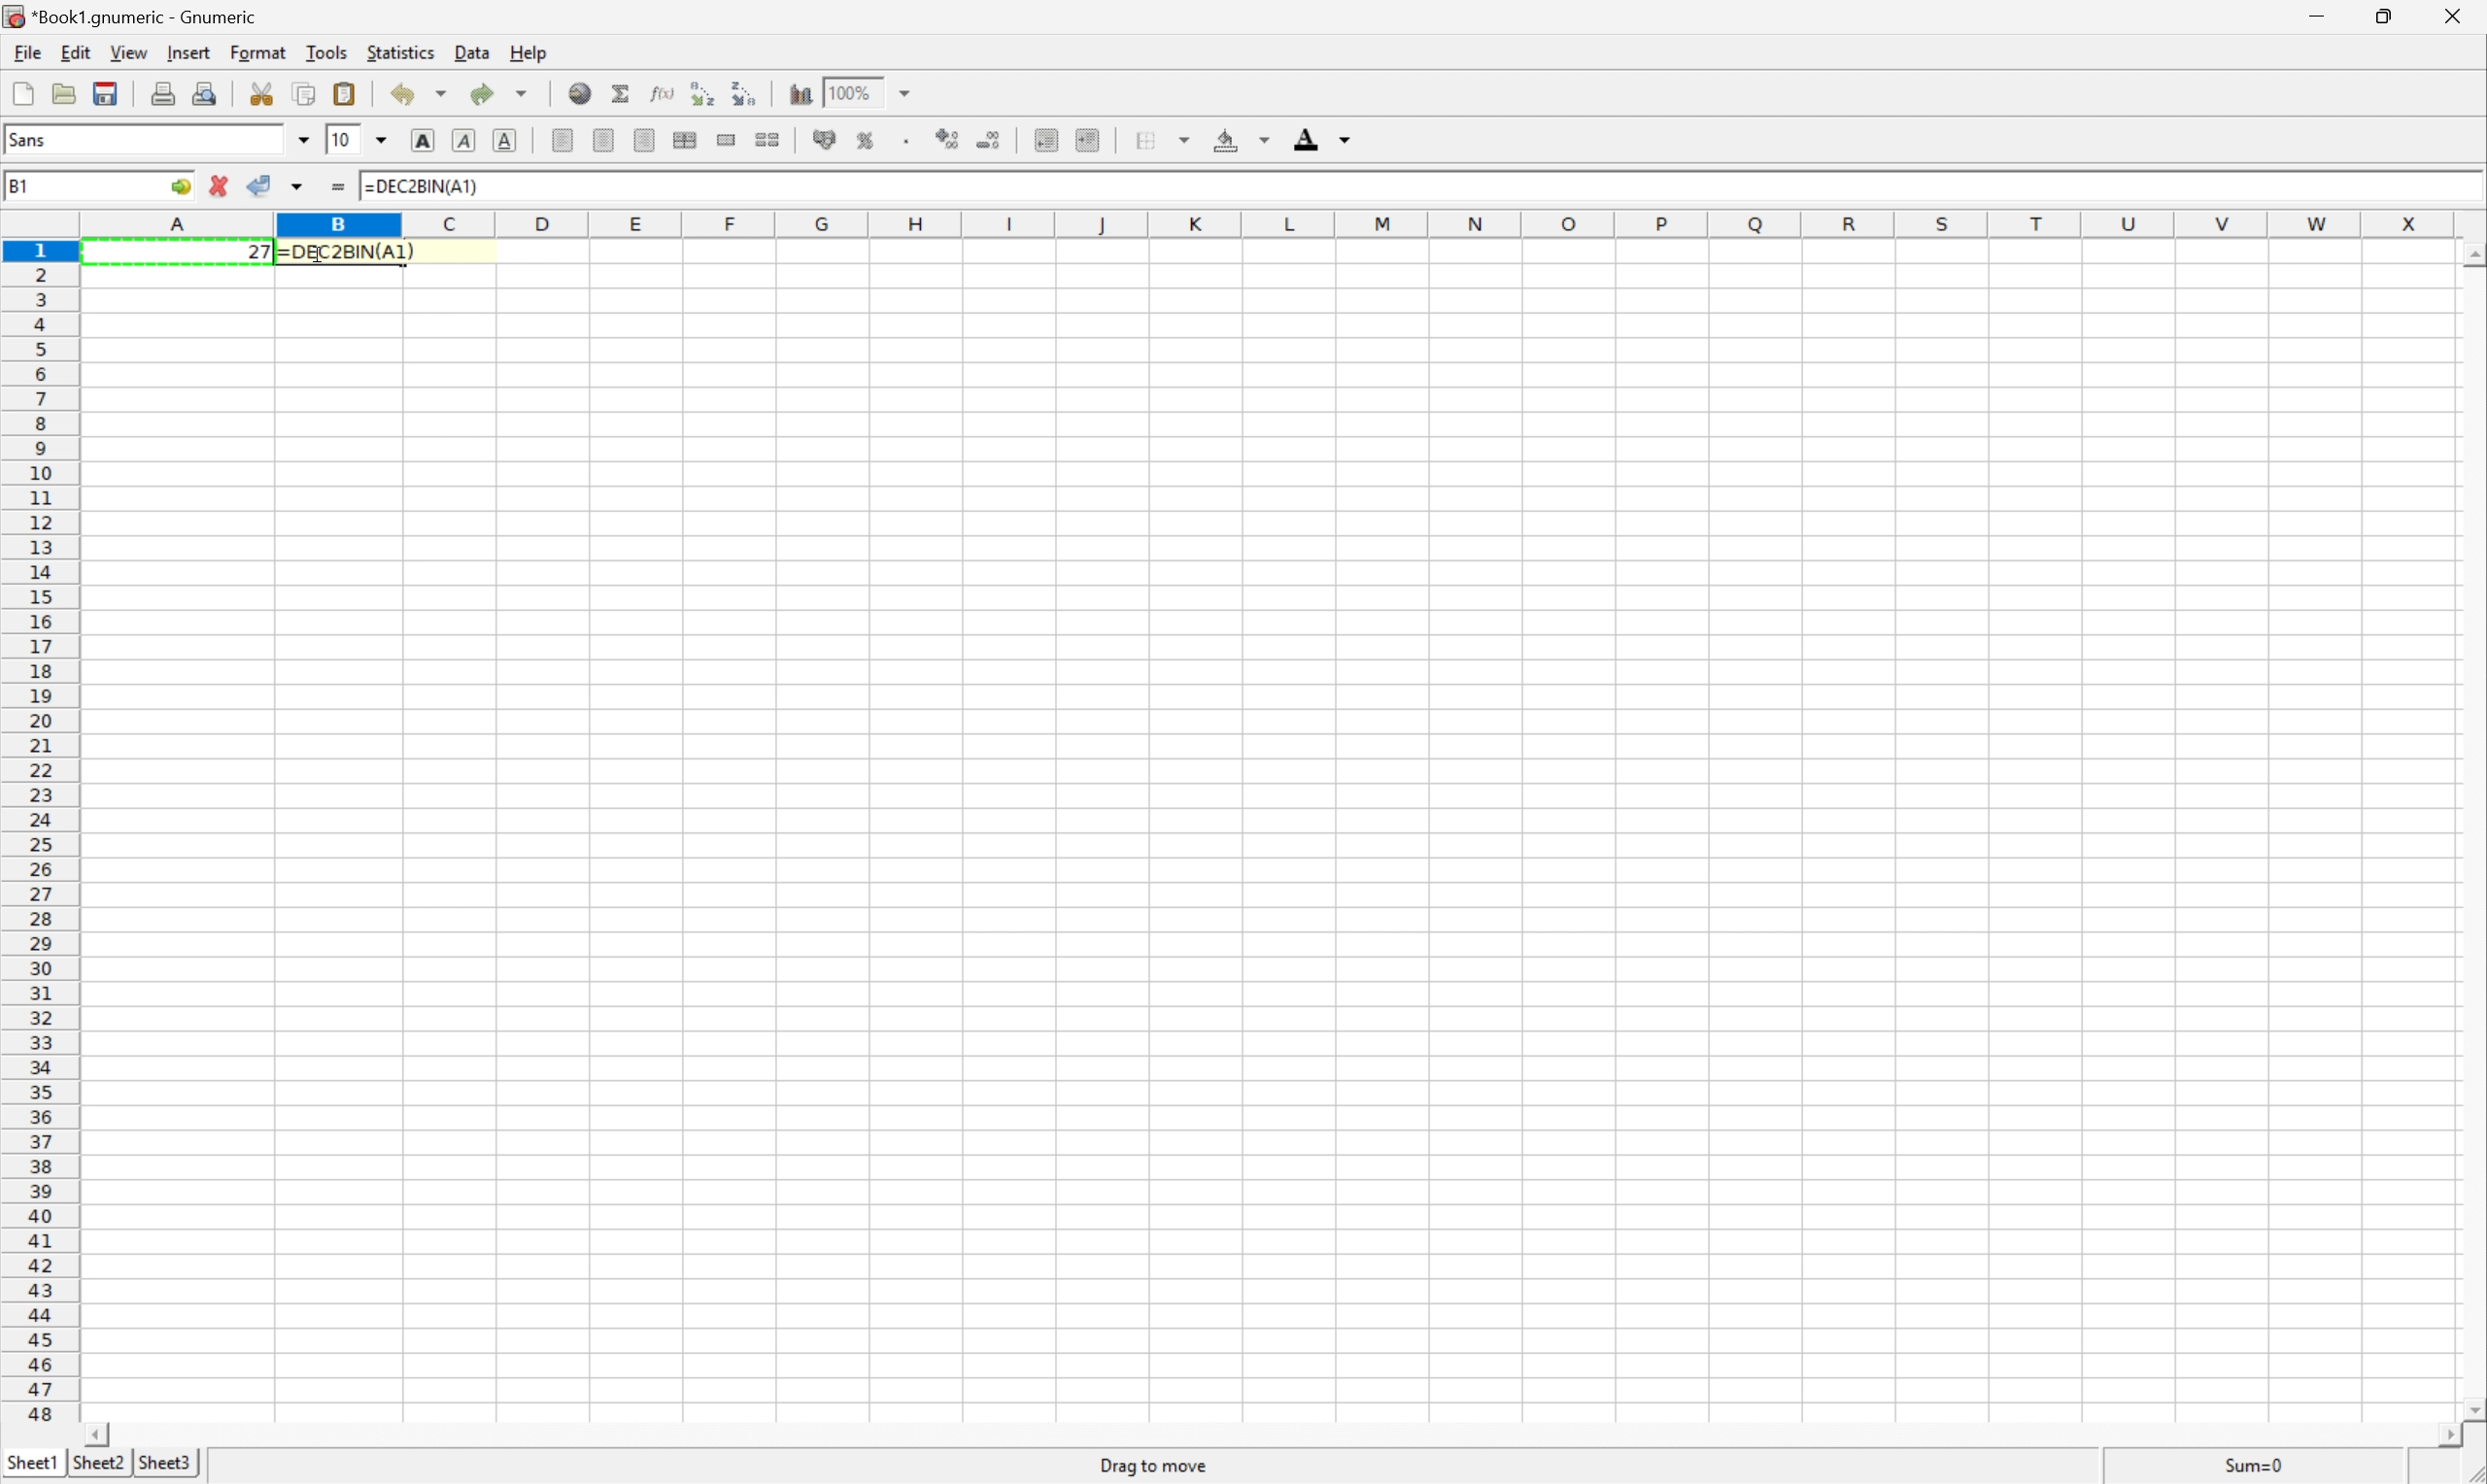 The image size is (2487, 1484). What do you see at coordinates (1161, 137) in the screenshot?
I see `Borders` at bounding box center [1161, 137].